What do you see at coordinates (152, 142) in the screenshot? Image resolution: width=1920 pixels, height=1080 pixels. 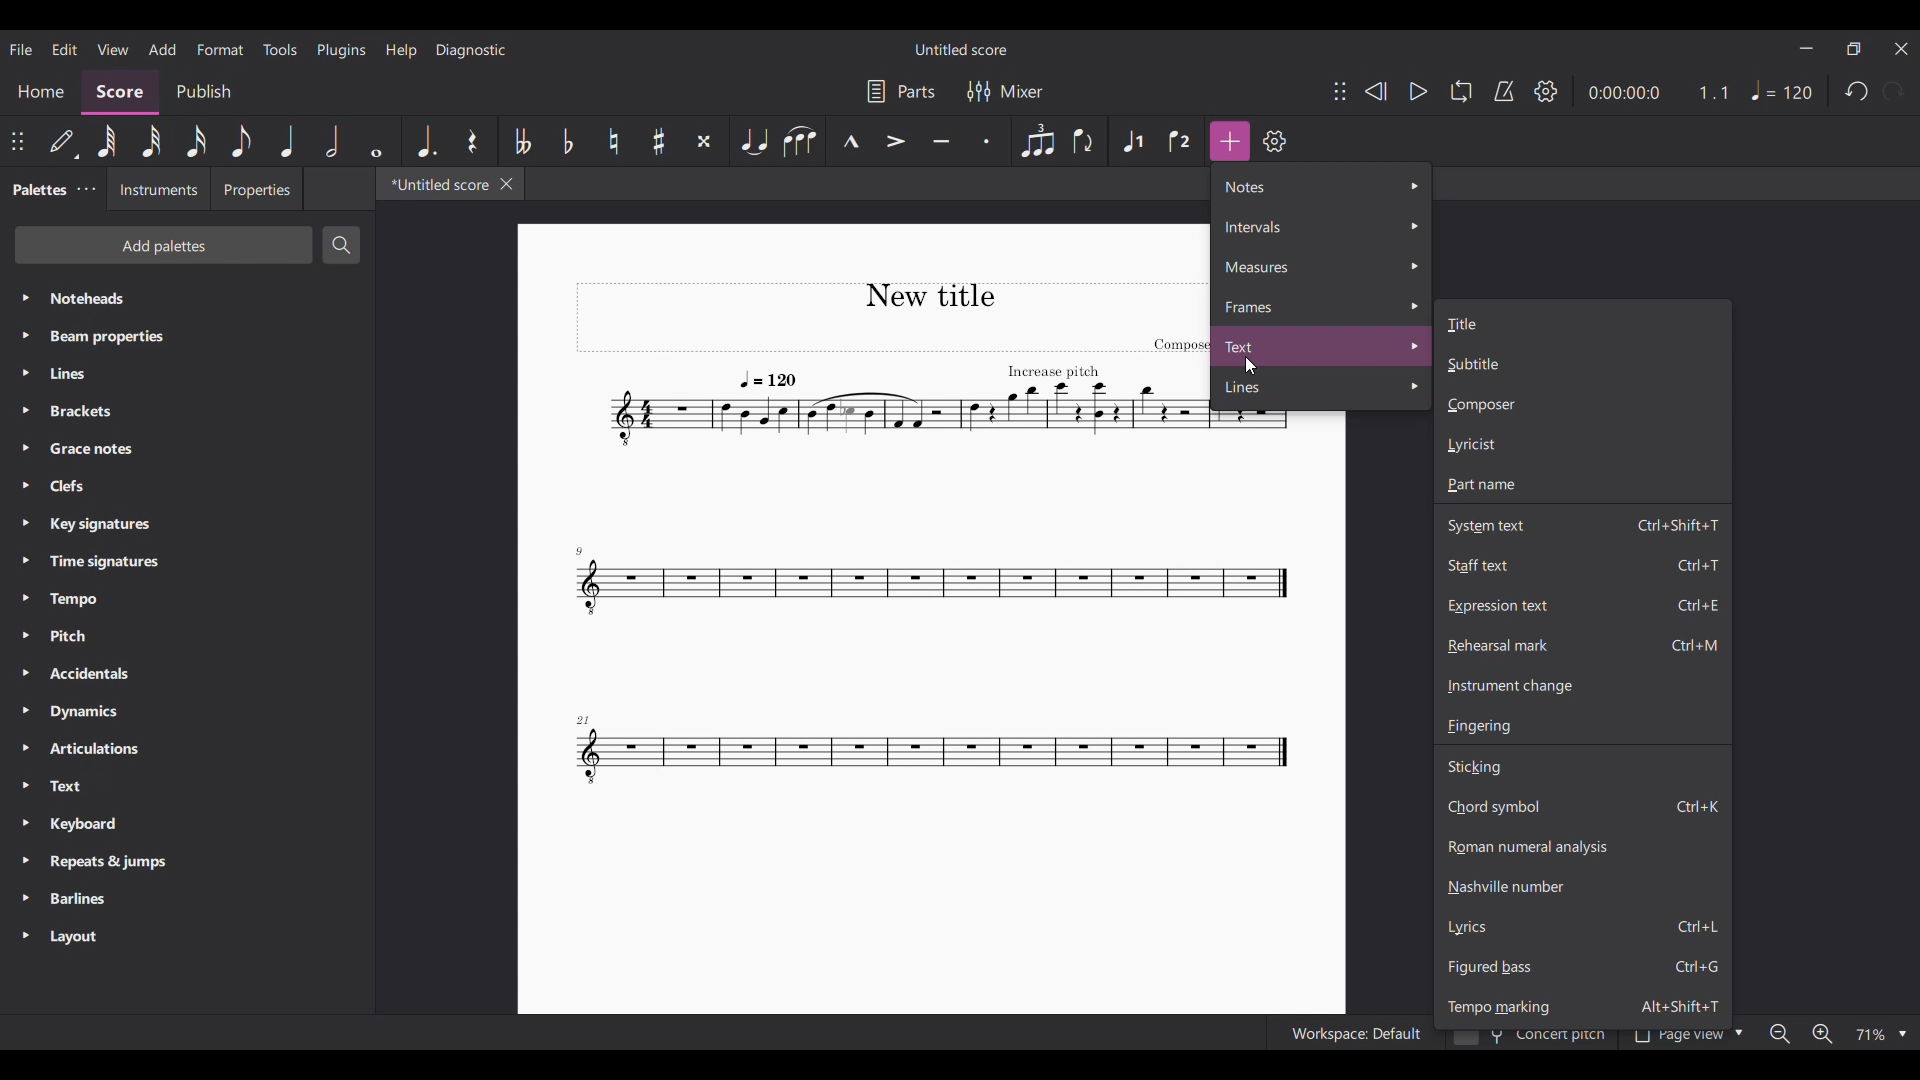 I see `32nd note` at bounding box center [152, 142].